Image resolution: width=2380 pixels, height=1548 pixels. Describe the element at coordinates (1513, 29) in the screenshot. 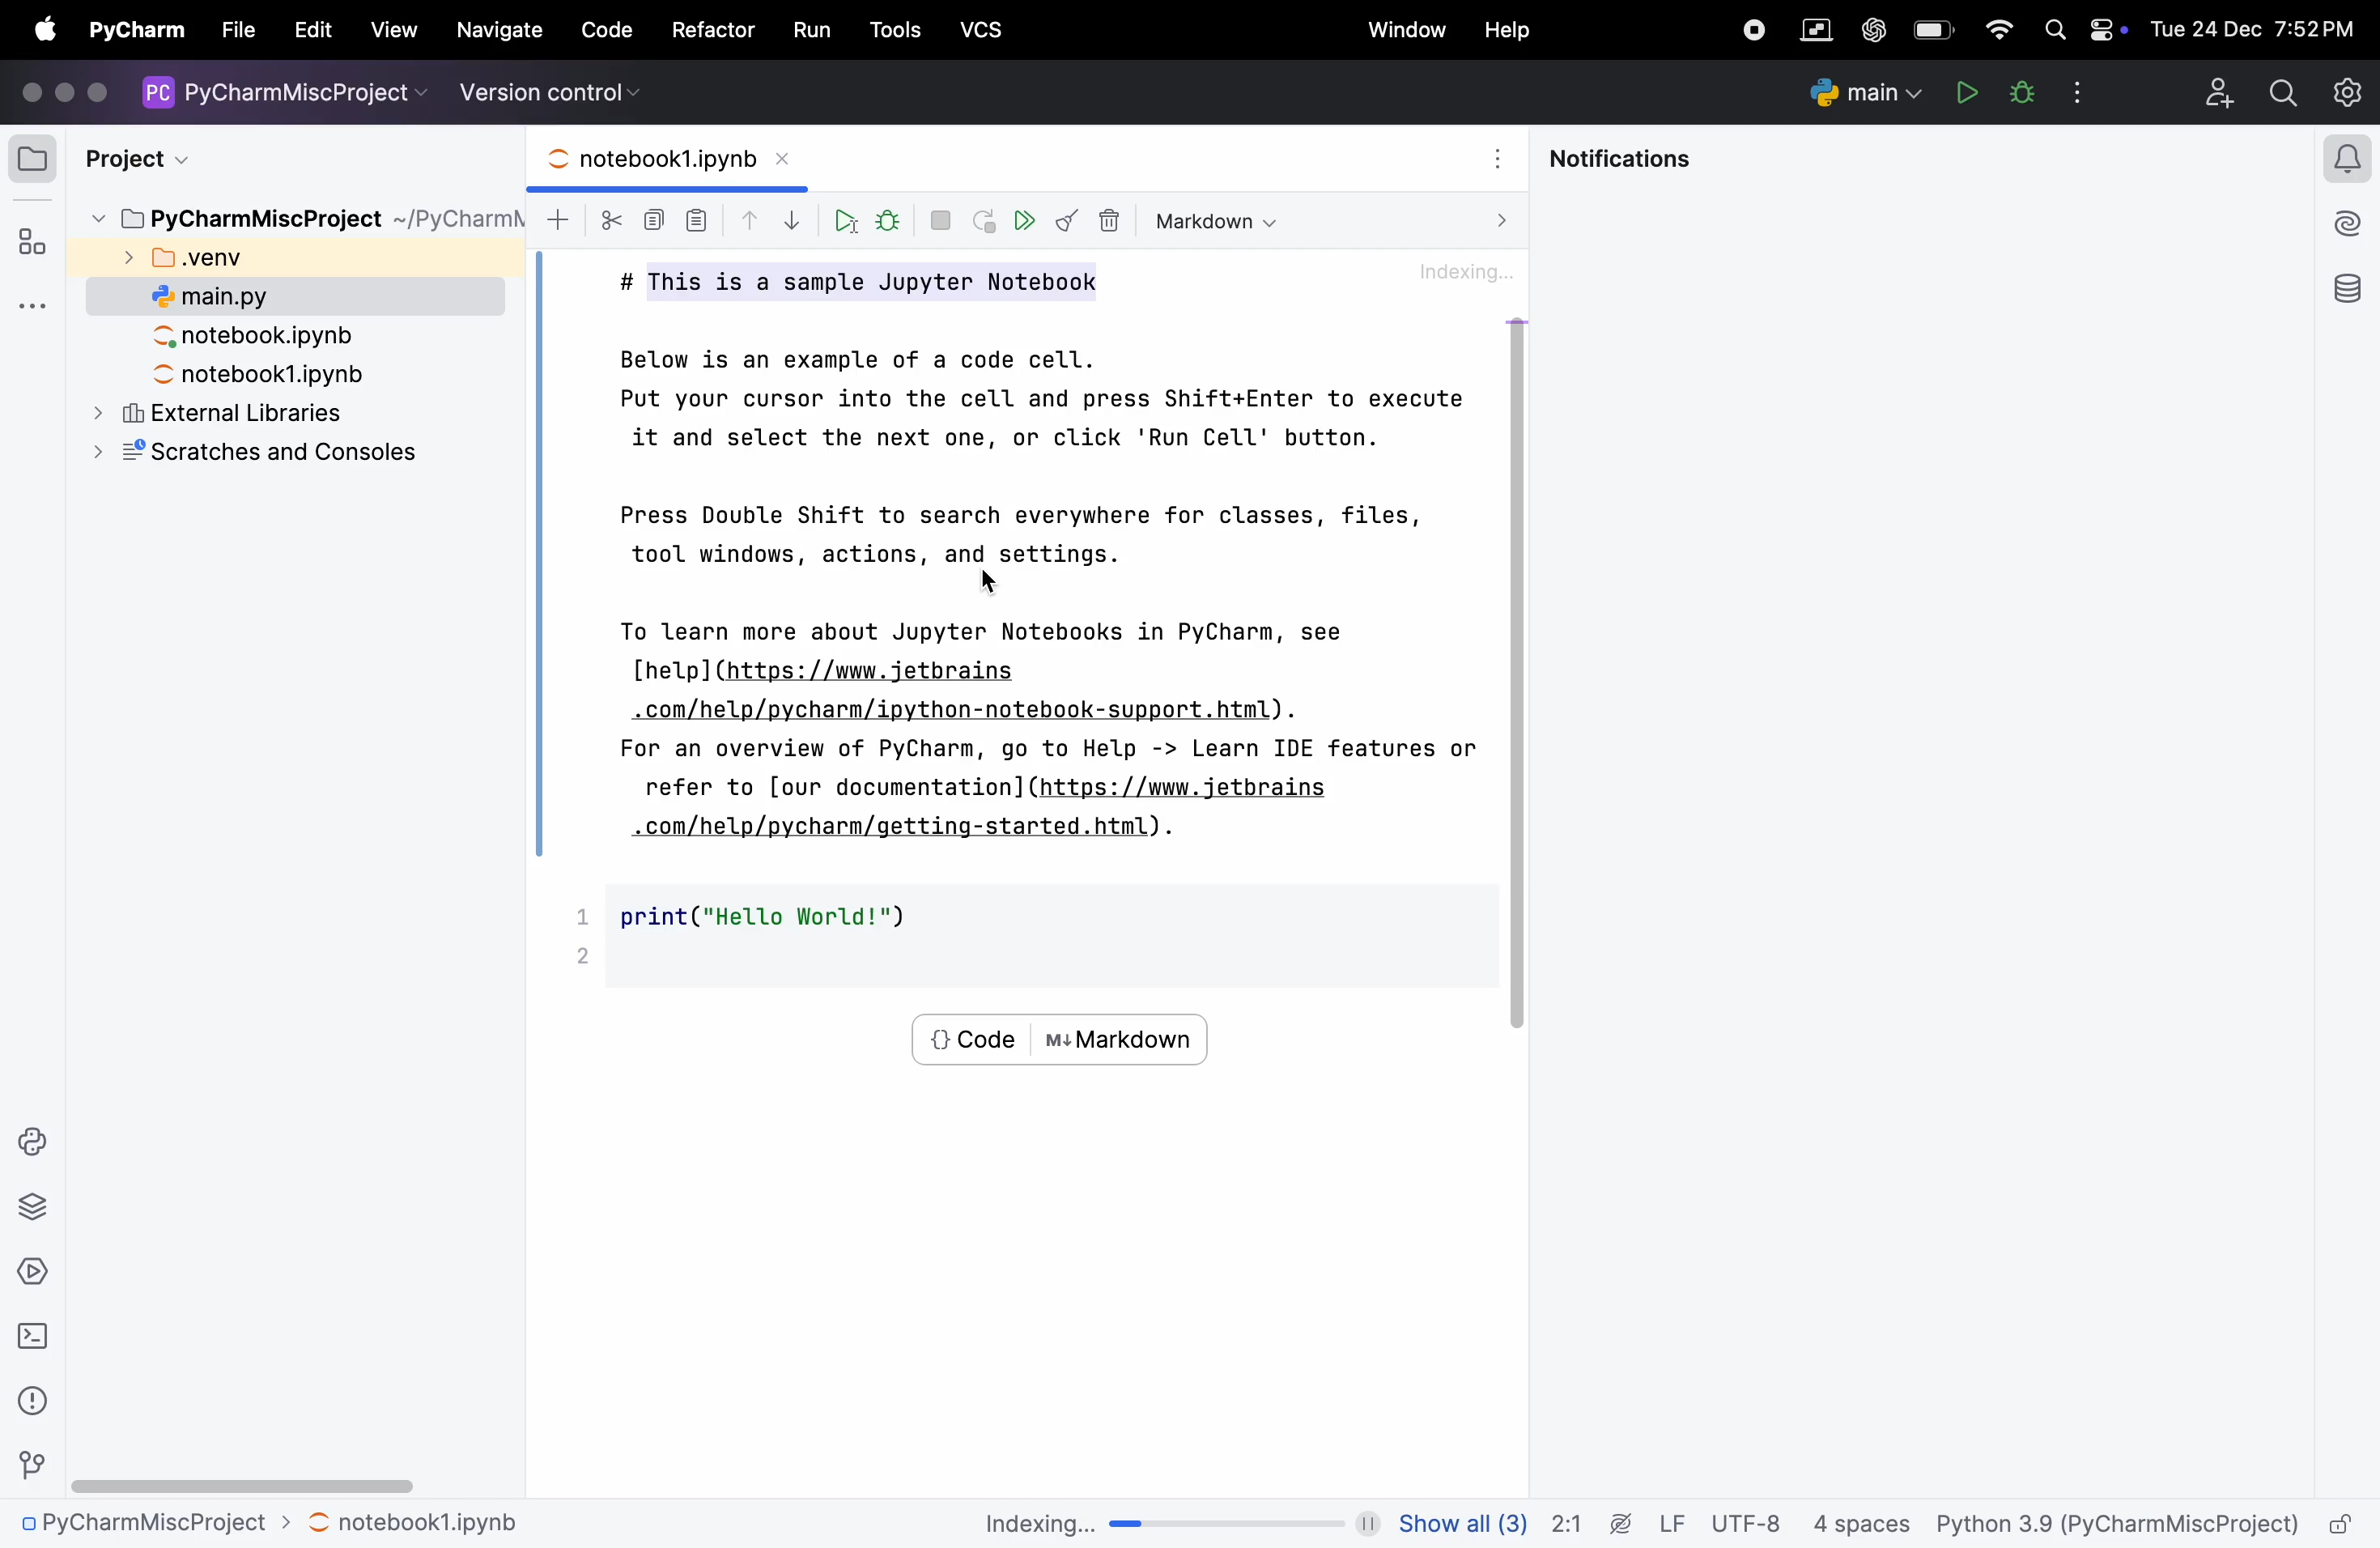

I see `help` at that location.